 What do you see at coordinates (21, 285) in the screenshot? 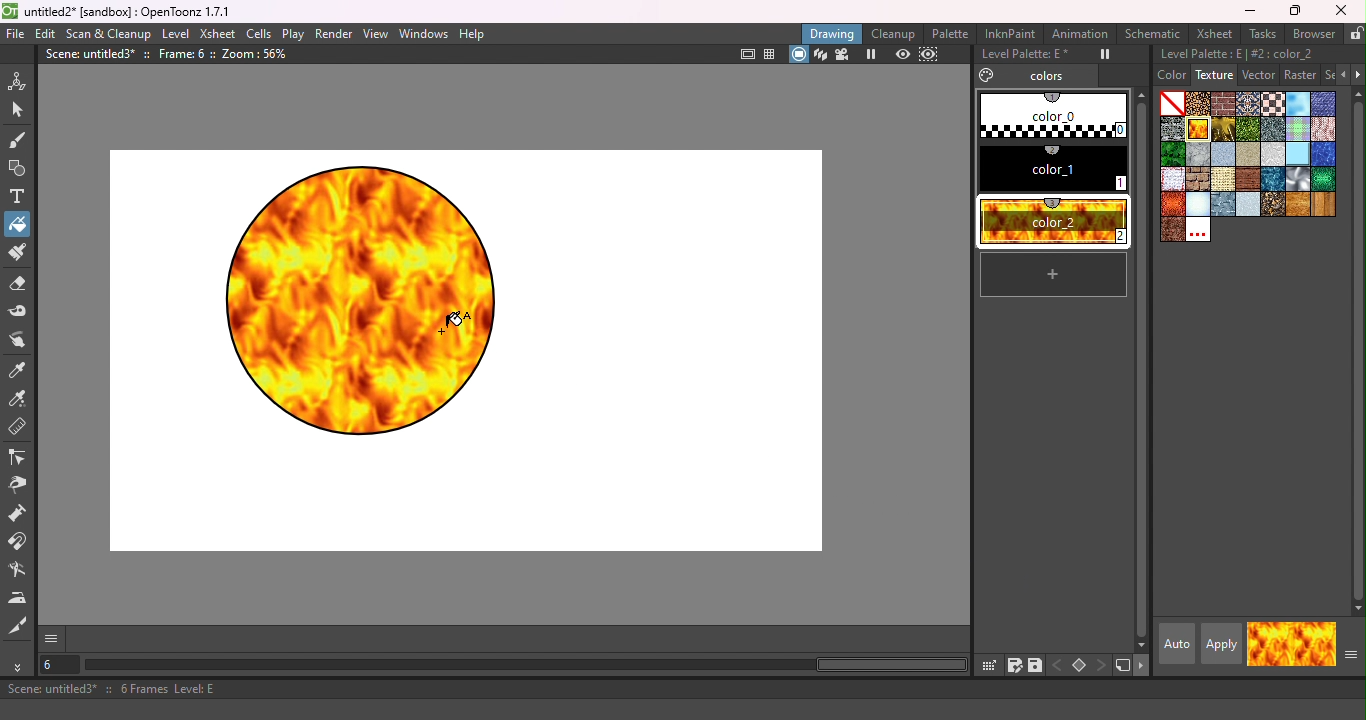
I see `Eraser tool` at bounding box center [21, 285].